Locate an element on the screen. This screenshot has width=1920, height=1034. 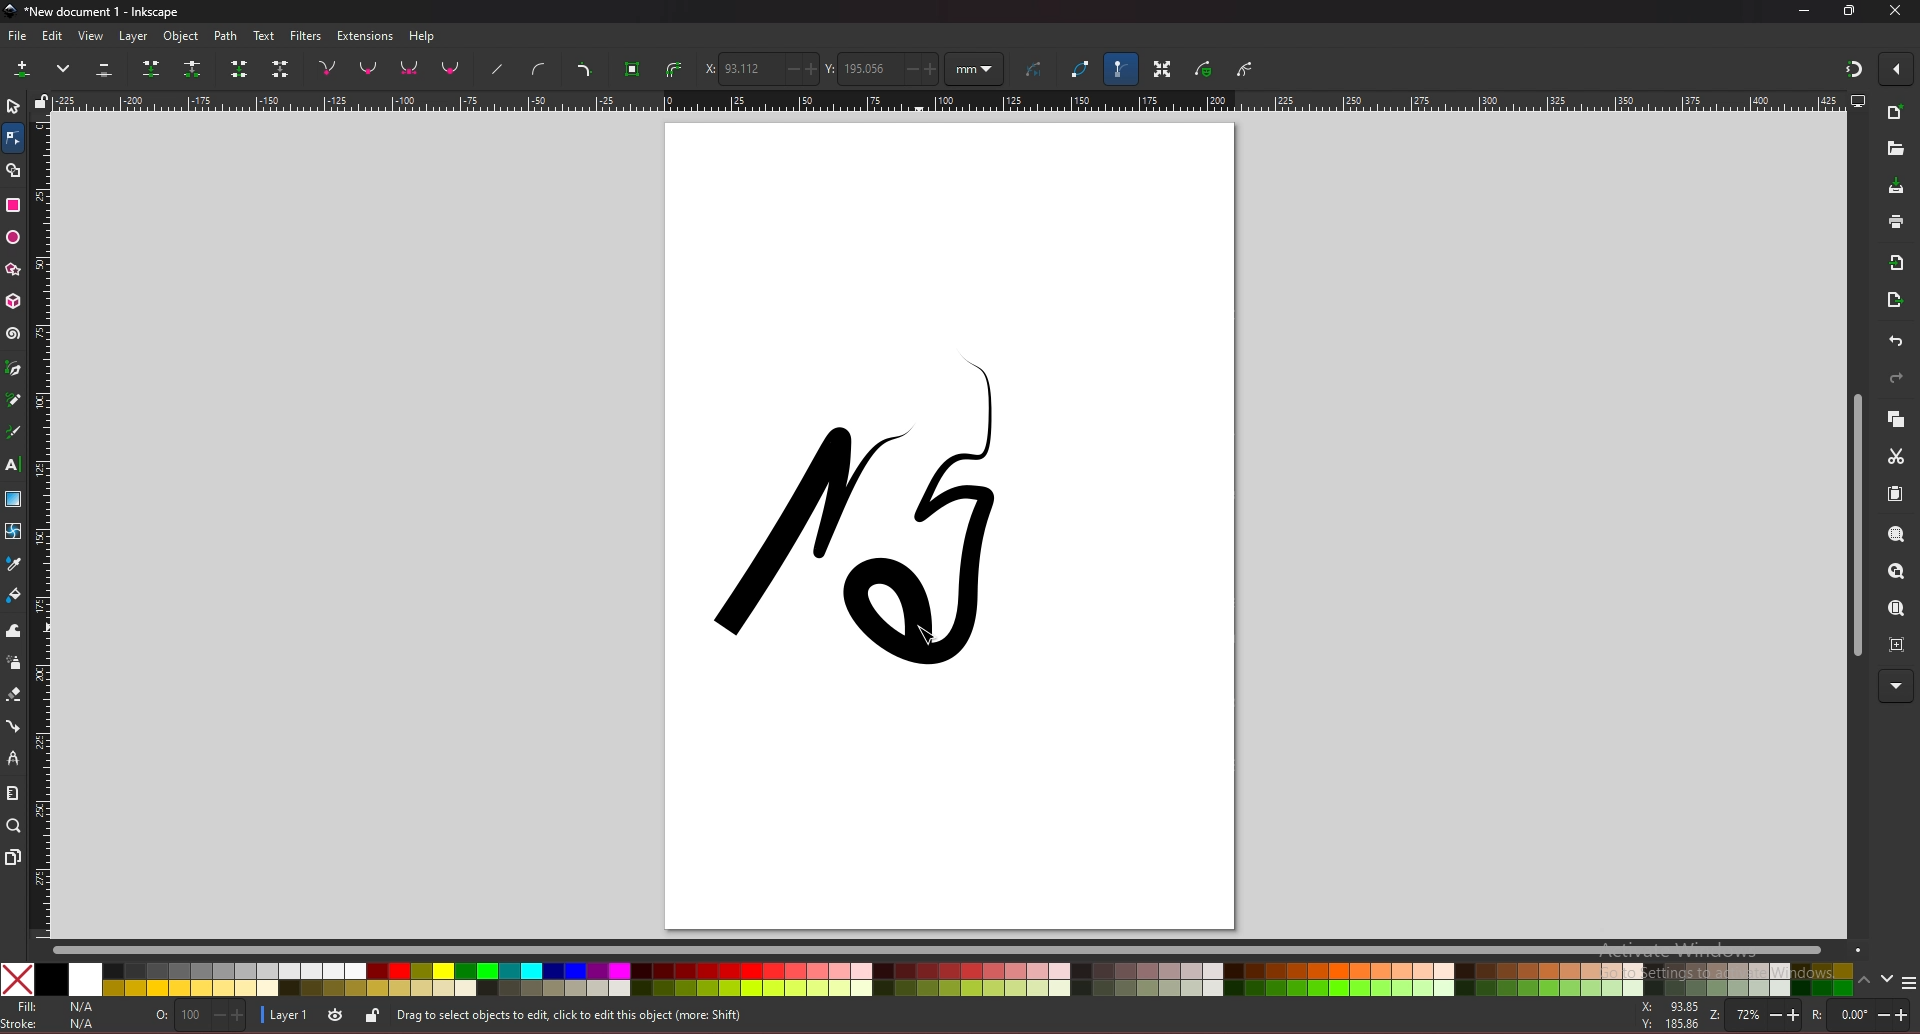
curve handle is located at coordinates (540, 68).